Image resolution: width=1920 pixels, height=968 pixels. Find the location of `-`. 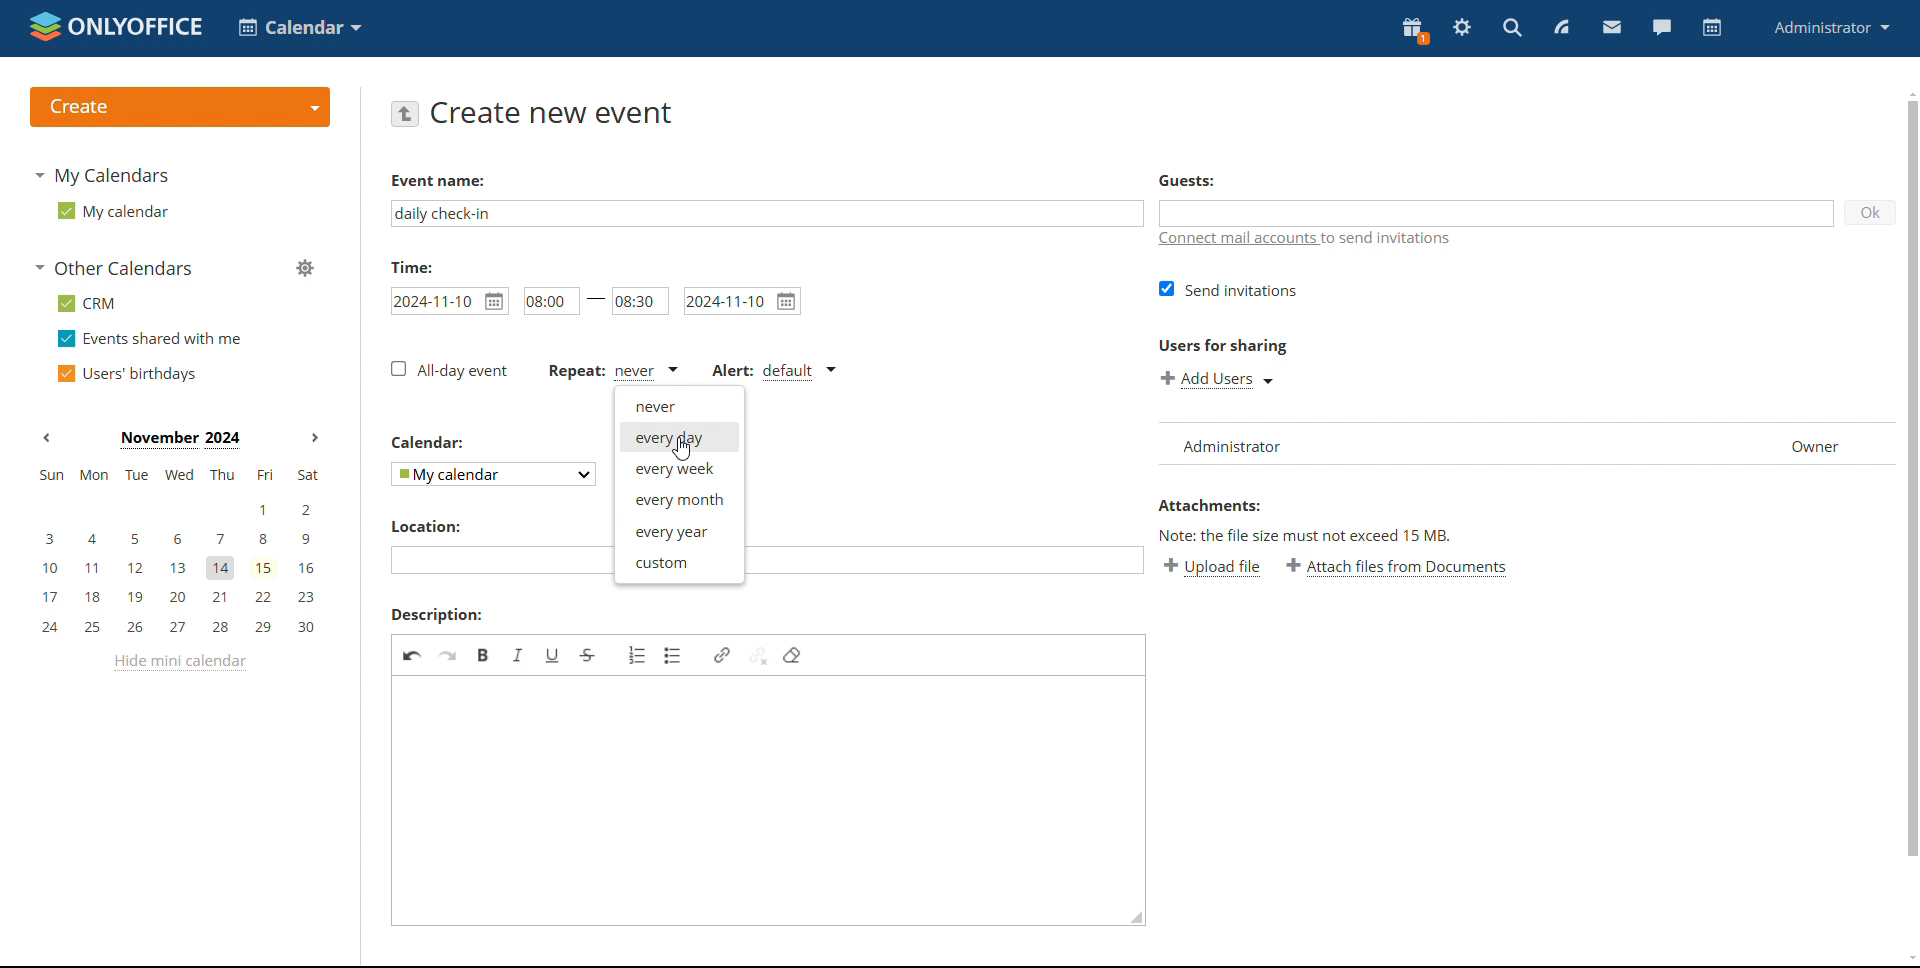

- is located at coordinates (596, 302).